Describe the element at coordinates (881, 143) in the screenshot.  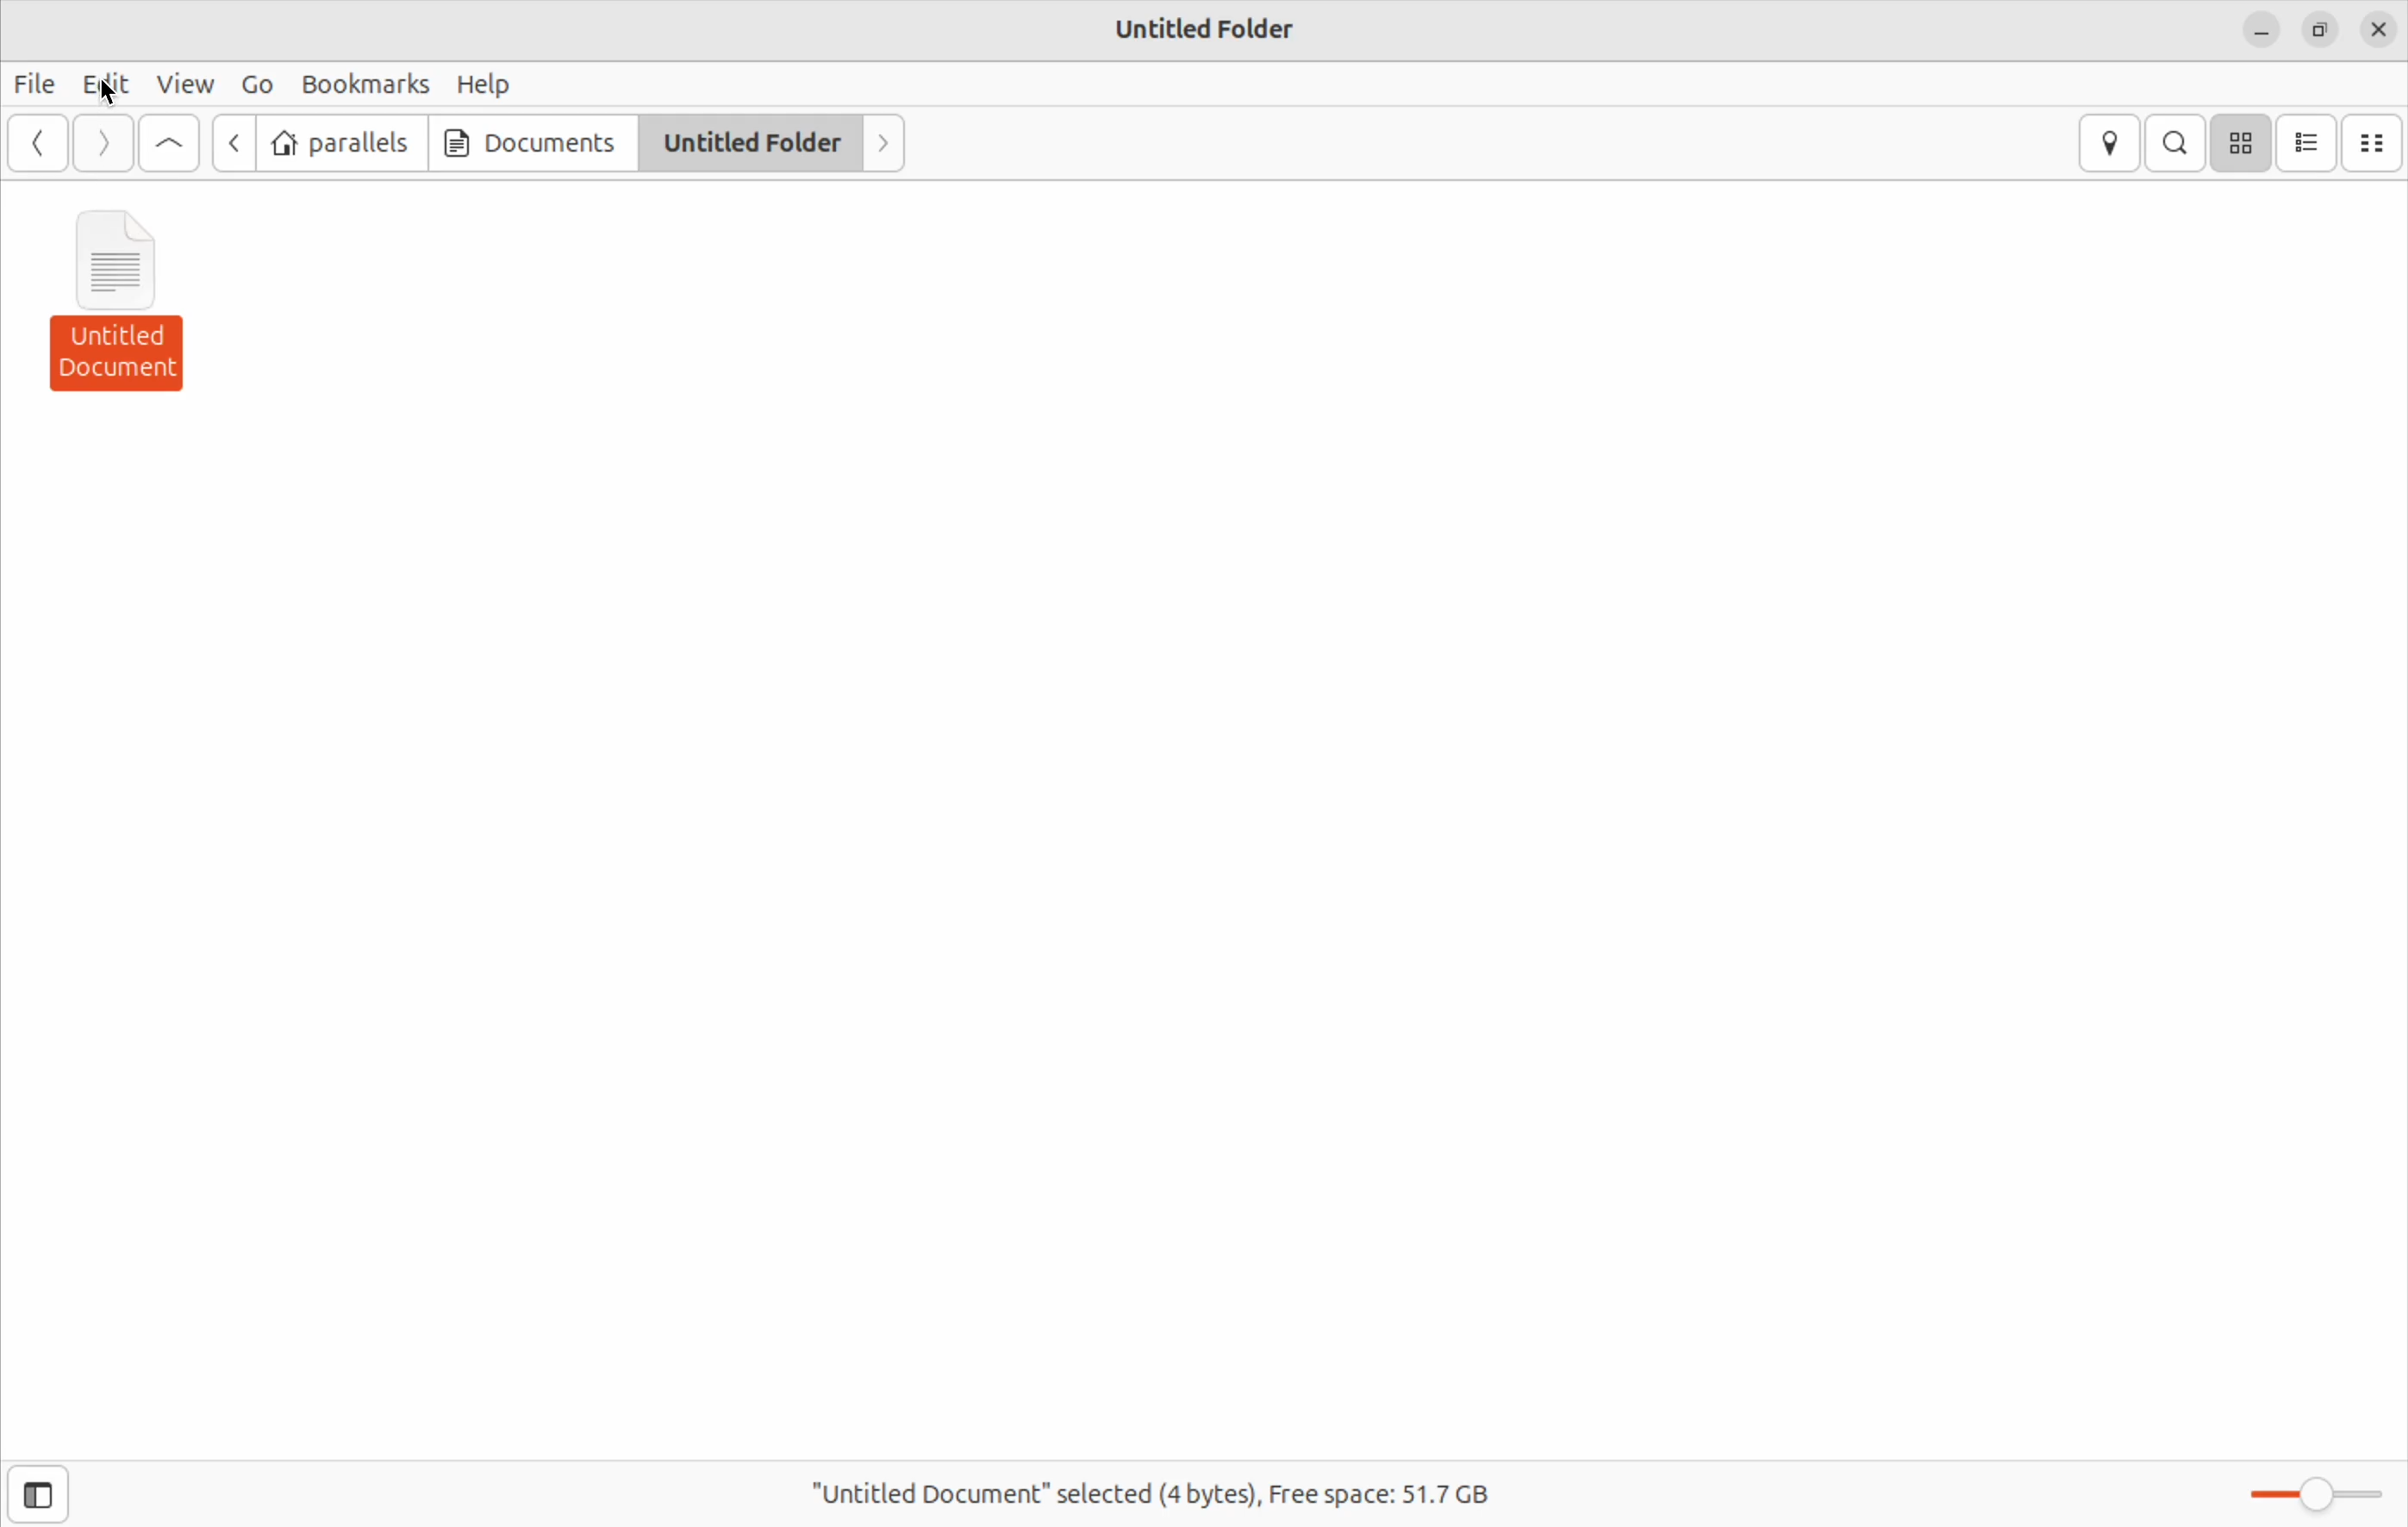
I see `Next` at that location.